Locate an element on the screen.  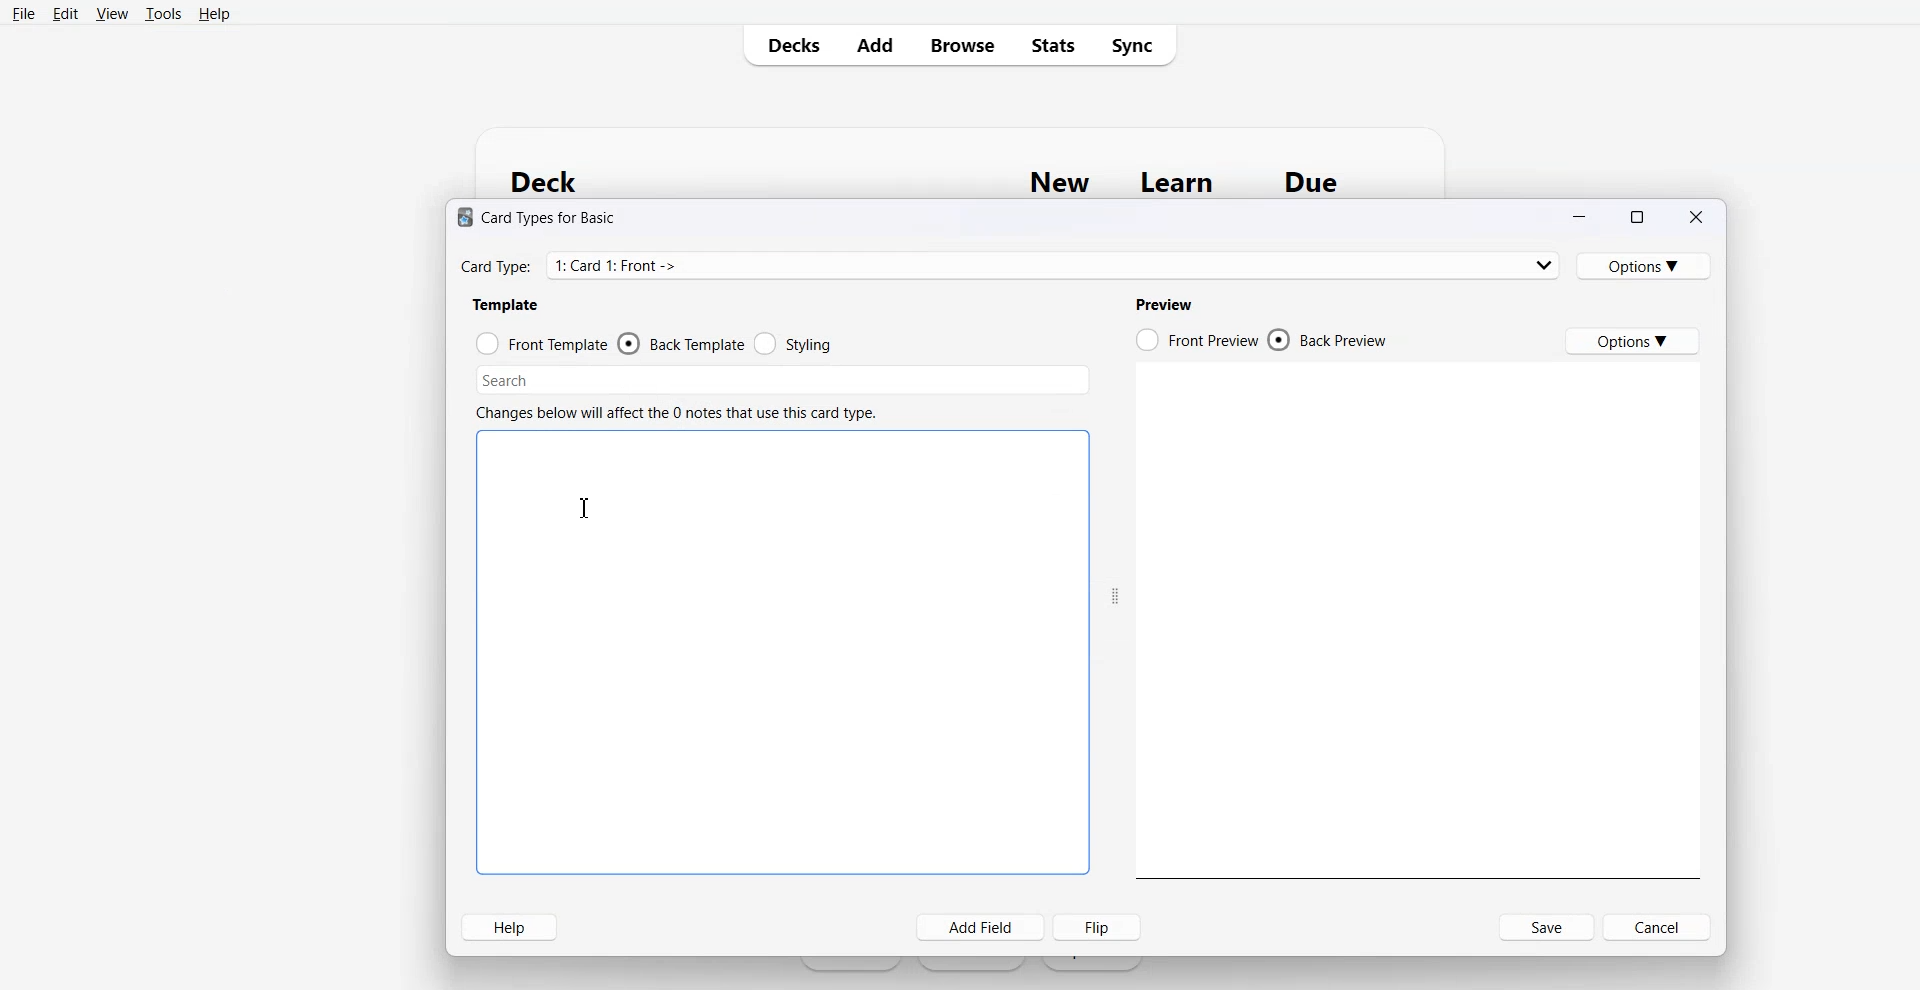
Options is located at coordinates (1626, 340).